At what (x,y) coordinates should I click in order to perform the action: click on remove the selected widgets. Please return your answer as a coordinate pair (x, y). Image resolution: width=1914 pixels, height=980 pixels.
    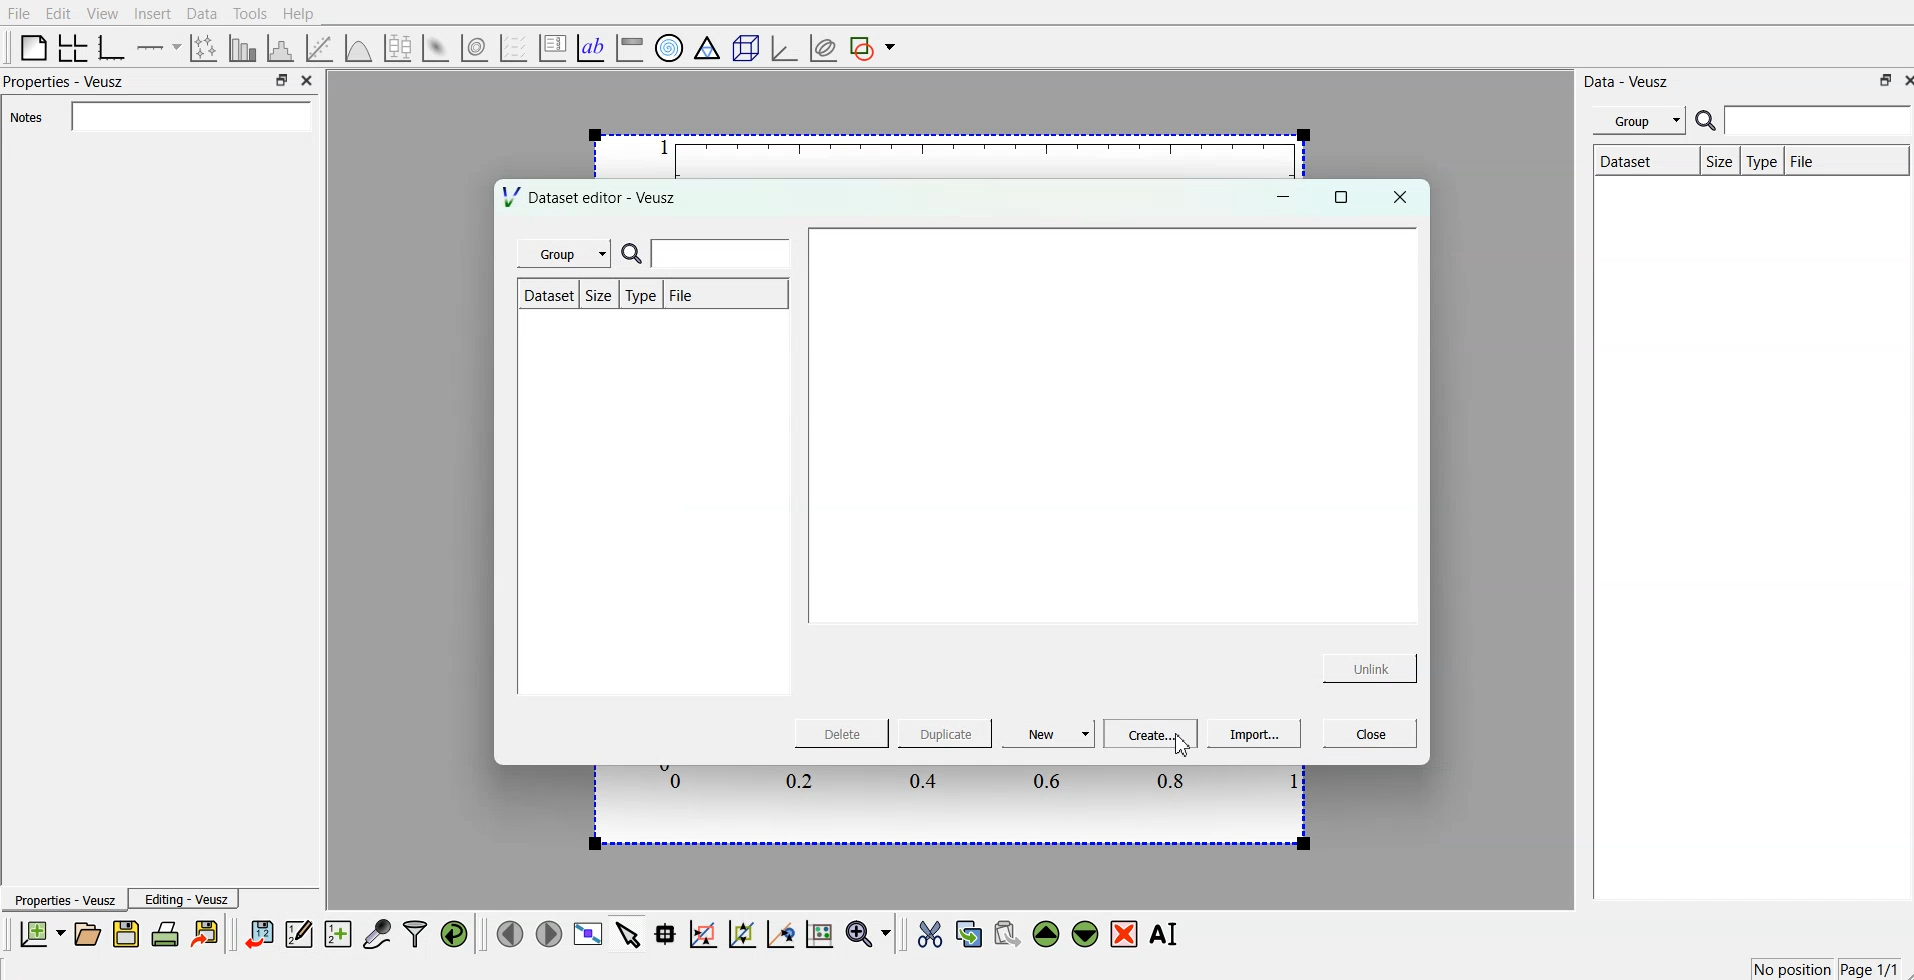
    Looking at the image, I should click on (1125, 935).